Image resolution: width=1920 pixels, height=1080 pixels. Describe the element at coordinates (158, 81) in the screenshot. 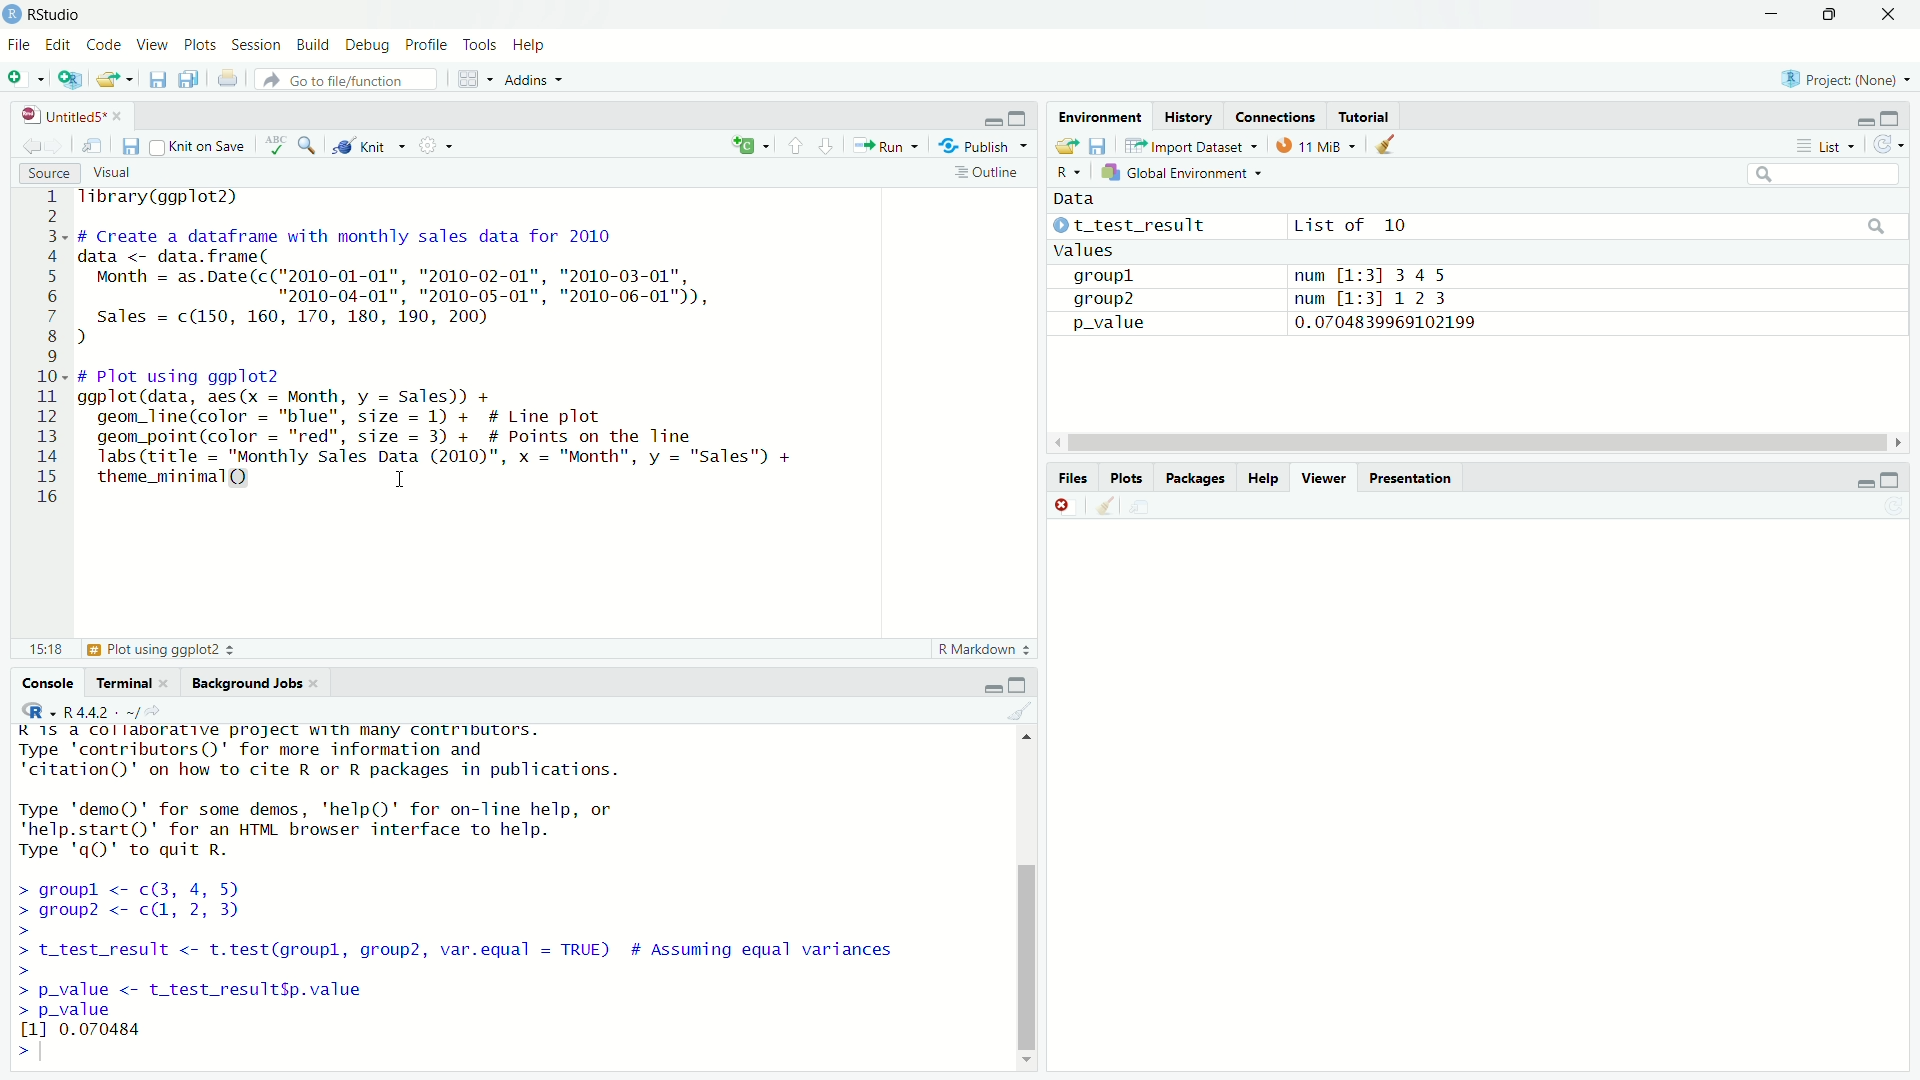

I see `save current file` at that location.